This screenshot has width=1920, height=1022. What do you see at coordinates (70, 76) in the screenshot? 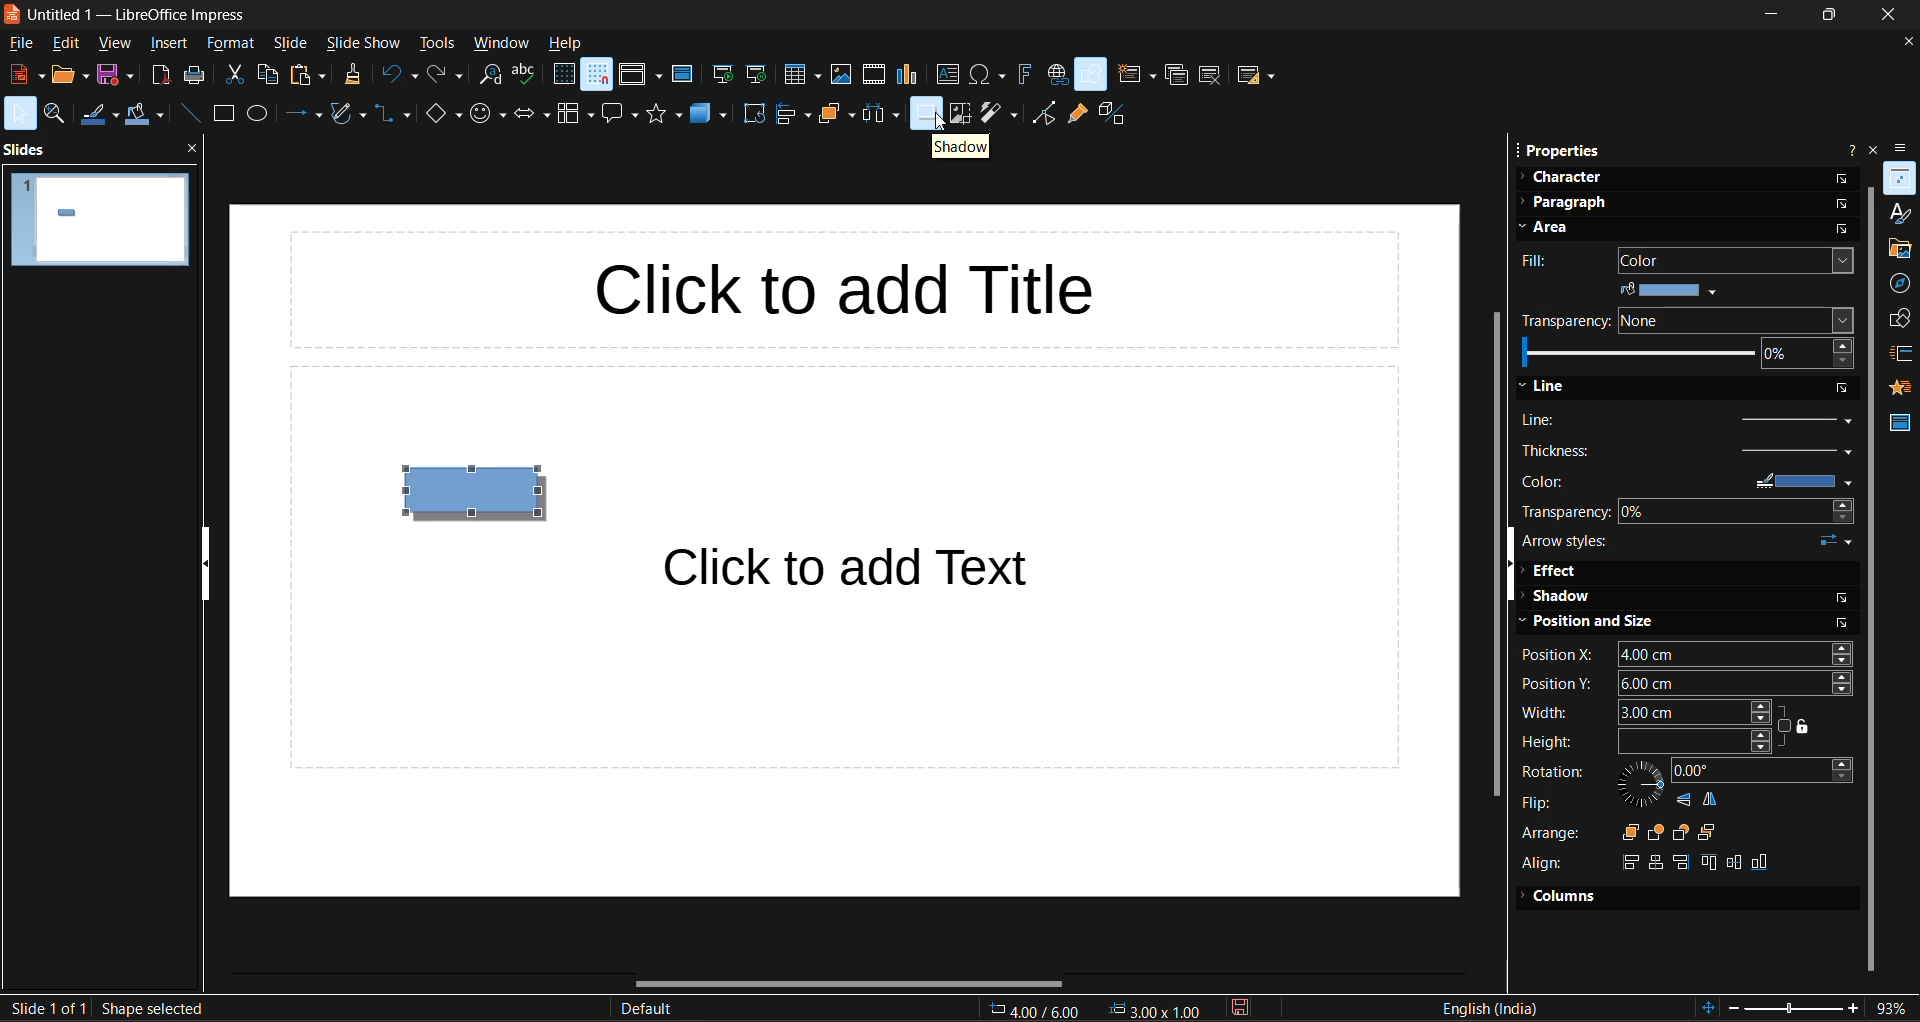
I see `opne` at bounding box center [70, 76].